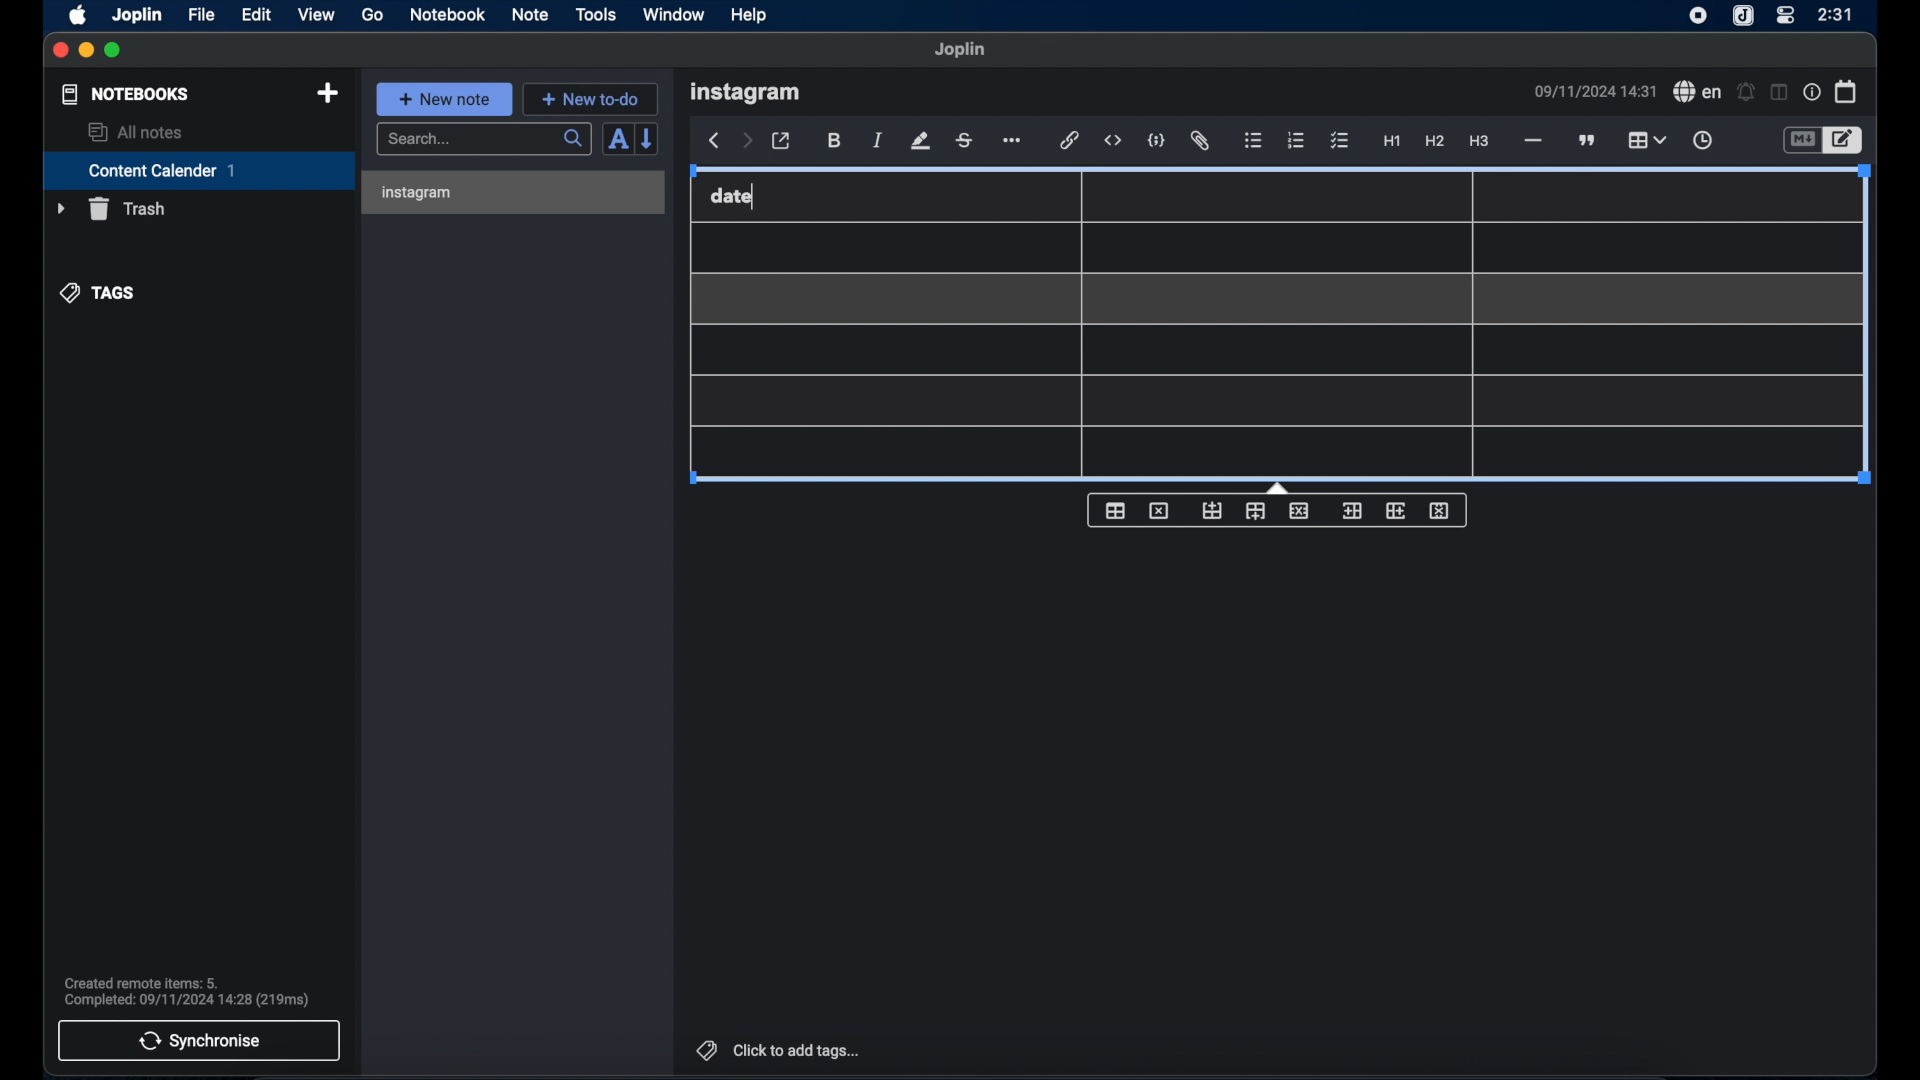 The height and width of the screenshot is (1080, 1920). What do you see at coordinates (1255, 511) in the screenshot?
I see `insert row after` at bounding box center [1255, 511].